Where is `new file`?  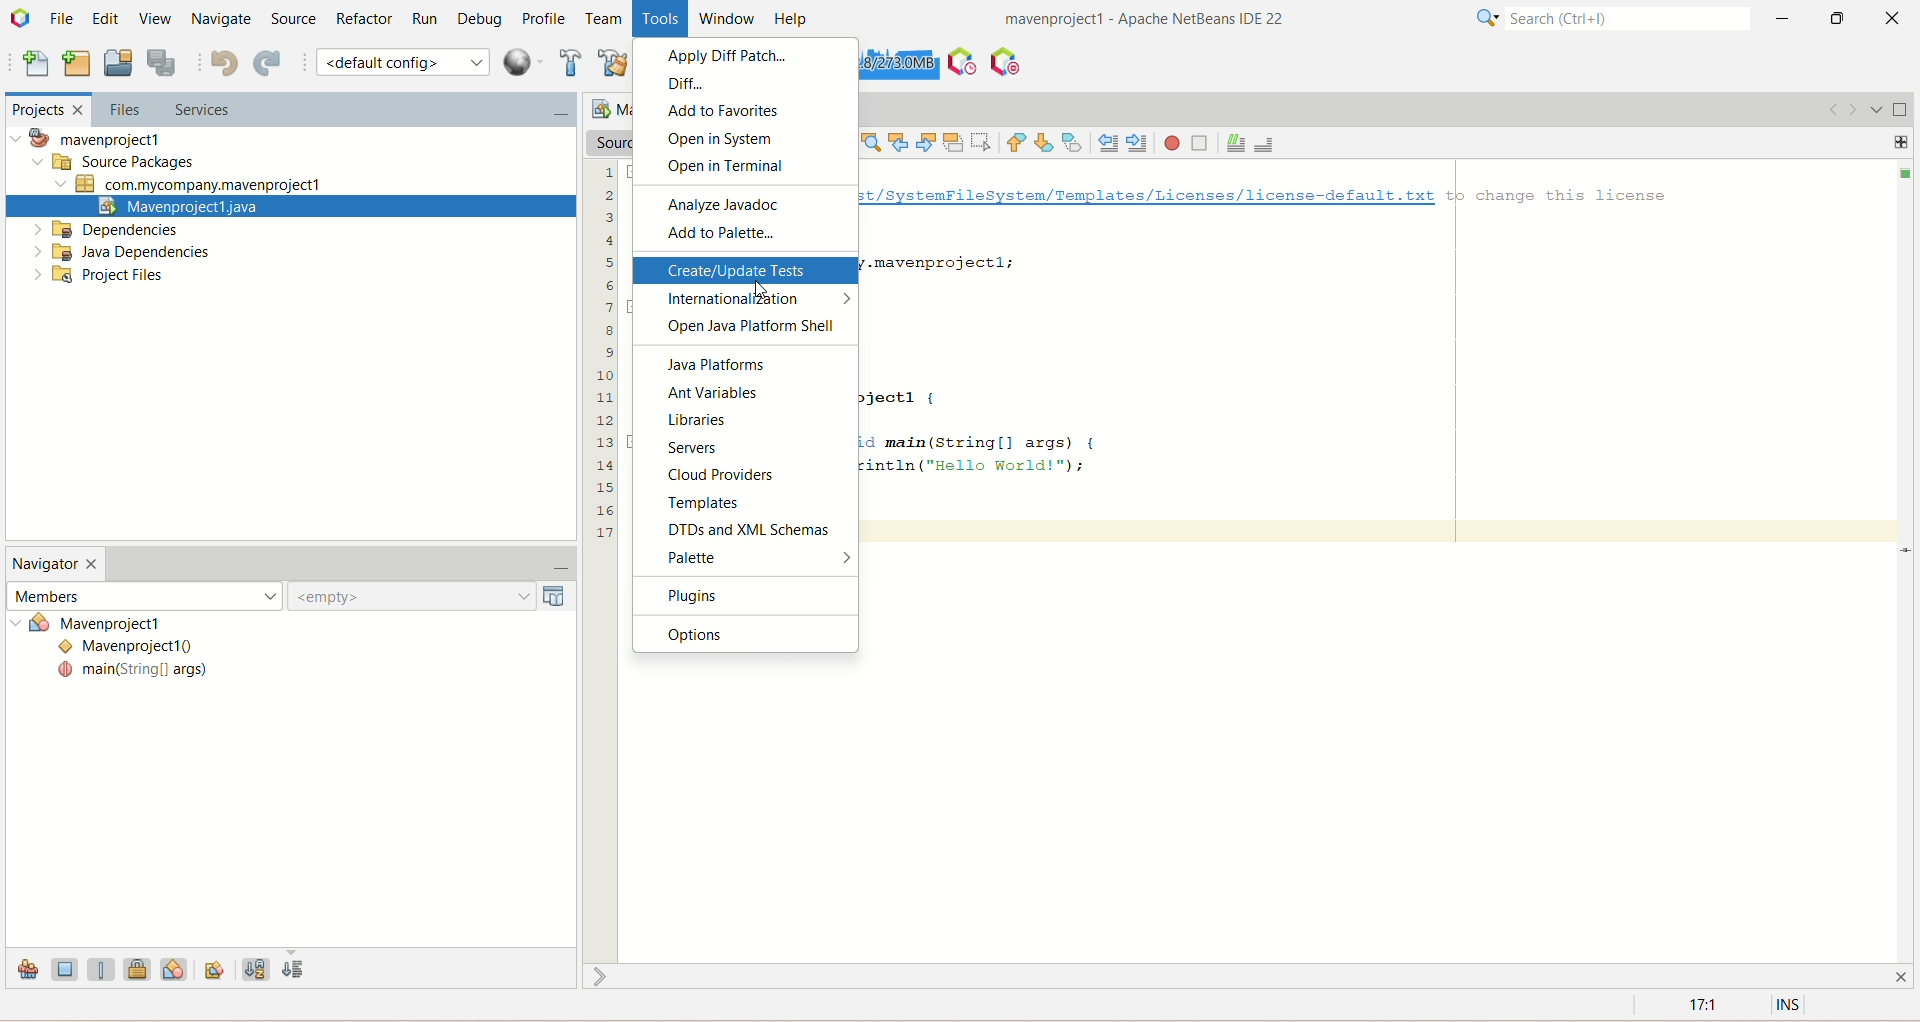 new file is located at coordinates (33, 66).